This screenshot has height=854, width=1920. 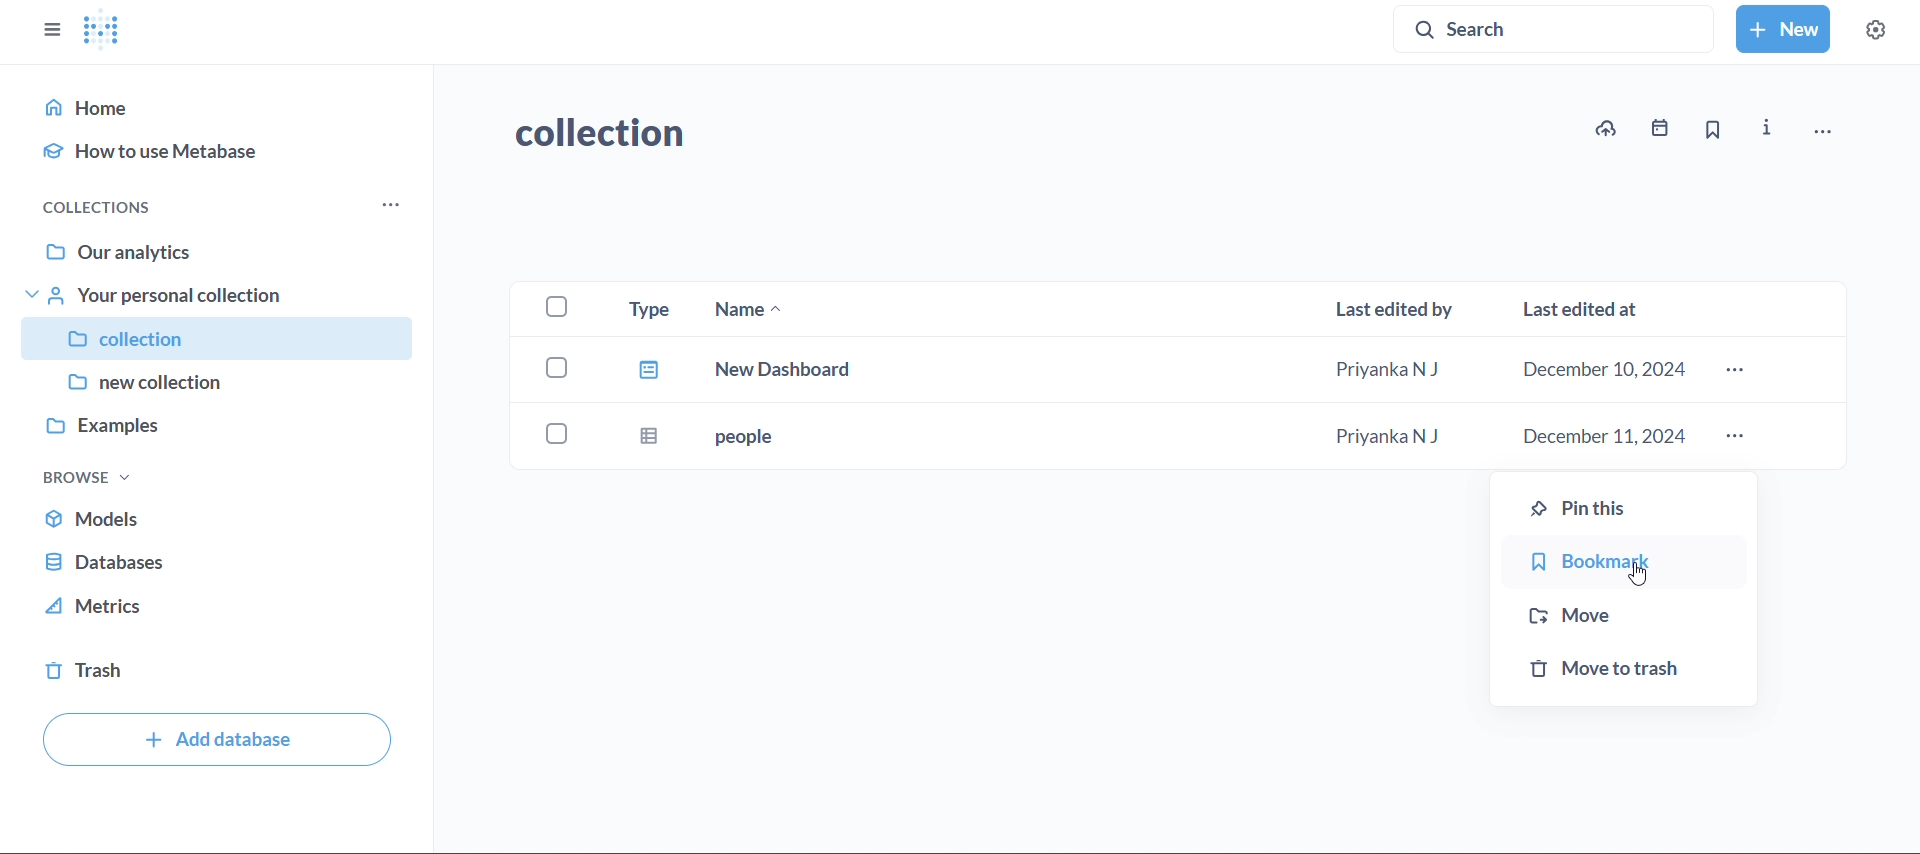 What do you see at coordinates (114, 205) in the screenshot?
I see `collections` at bounding box center [114, 205].